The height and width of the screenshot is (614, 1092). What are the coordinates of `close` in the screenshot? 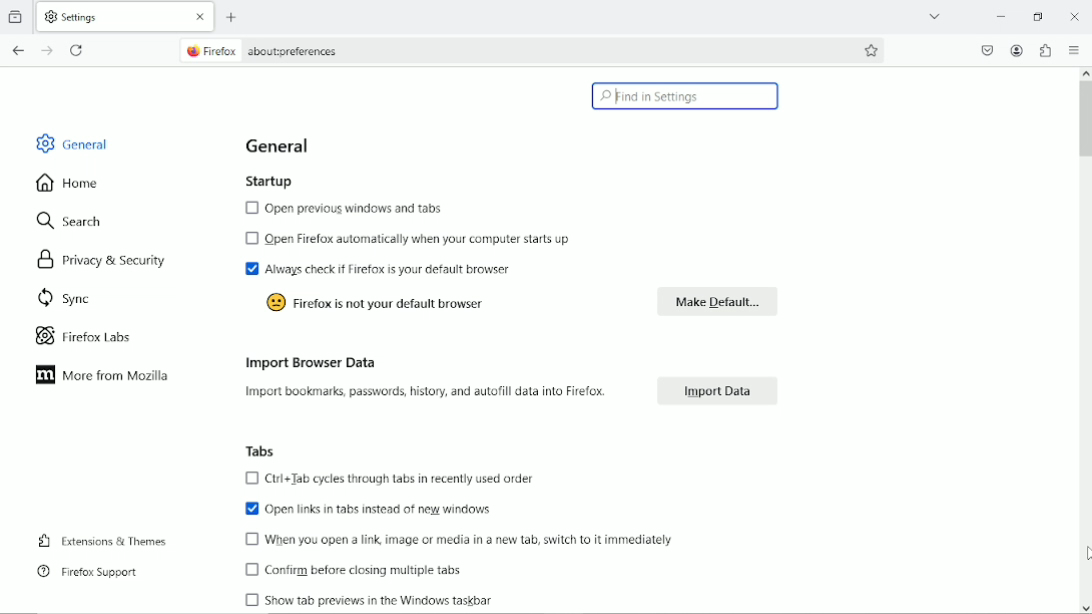 It's located at (198, 16).